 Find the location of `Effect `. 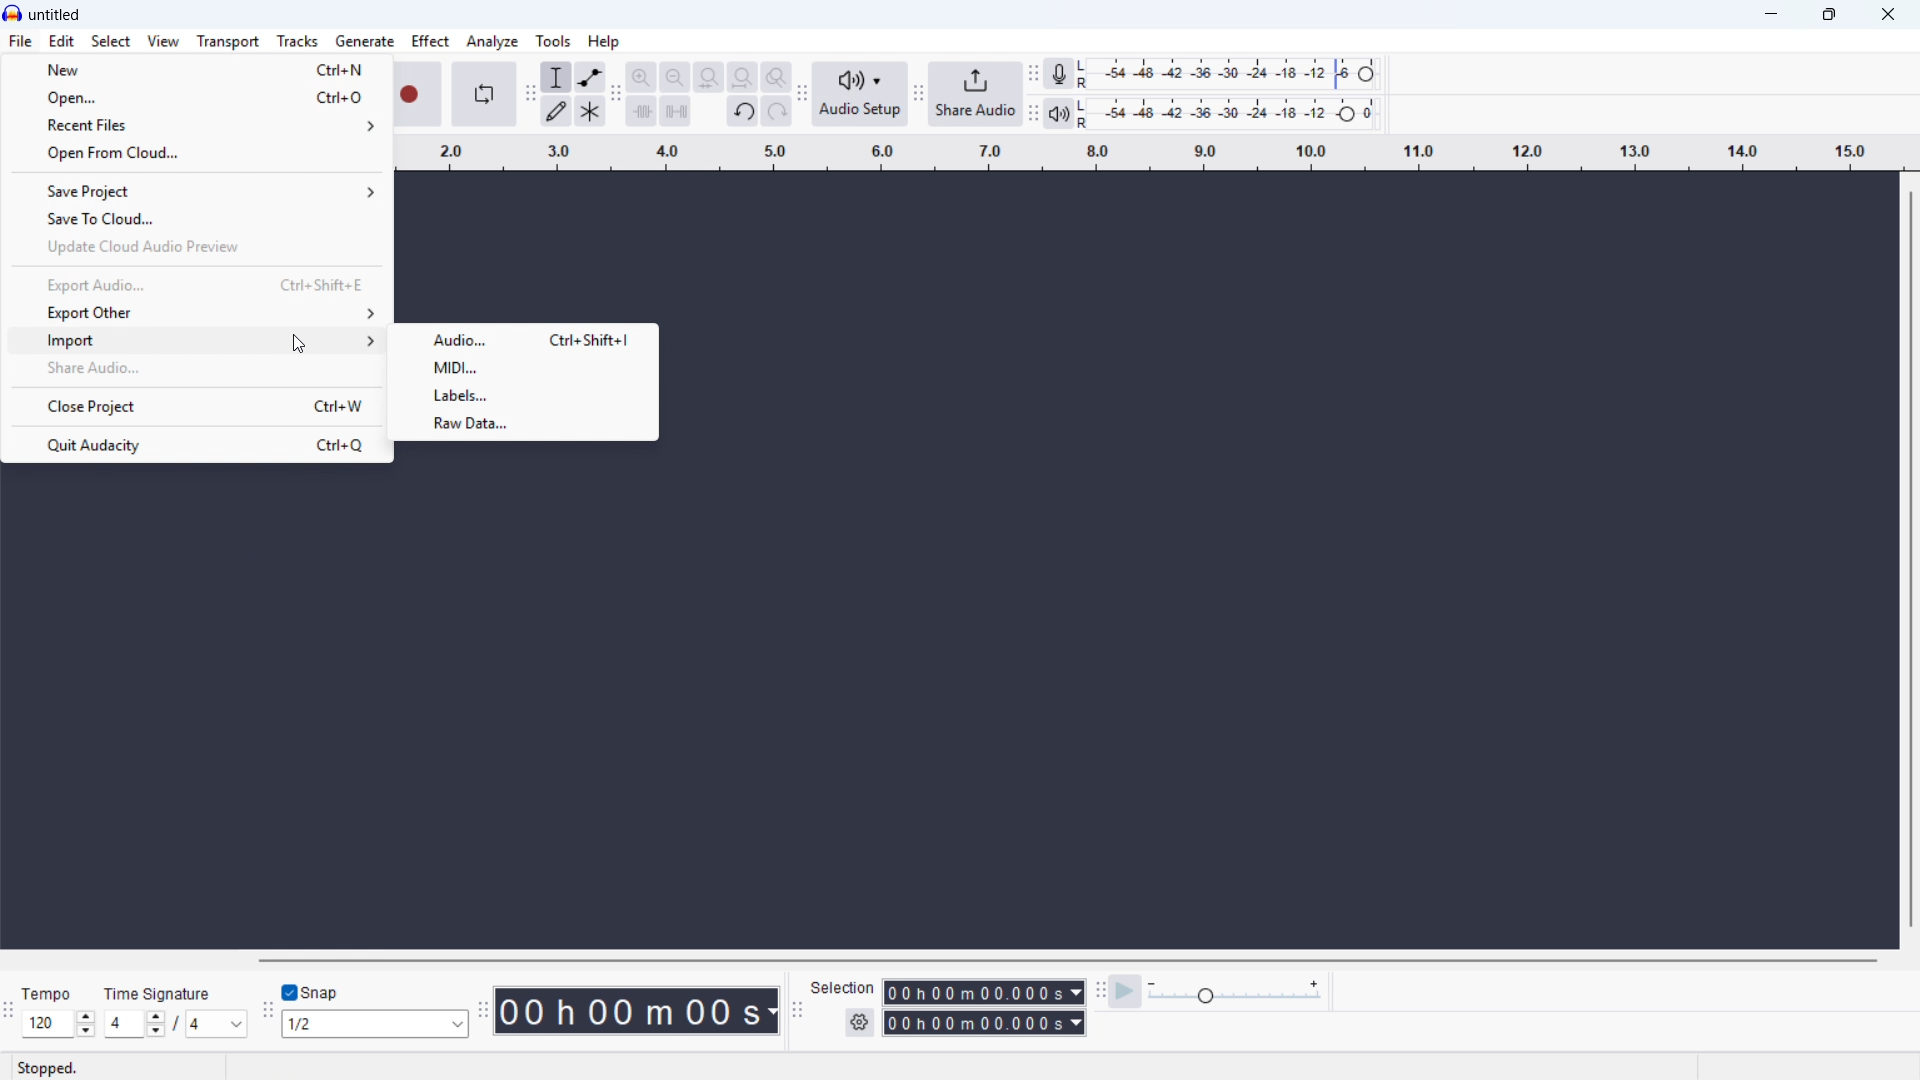

Effect  is located at coordinates (430, 41).